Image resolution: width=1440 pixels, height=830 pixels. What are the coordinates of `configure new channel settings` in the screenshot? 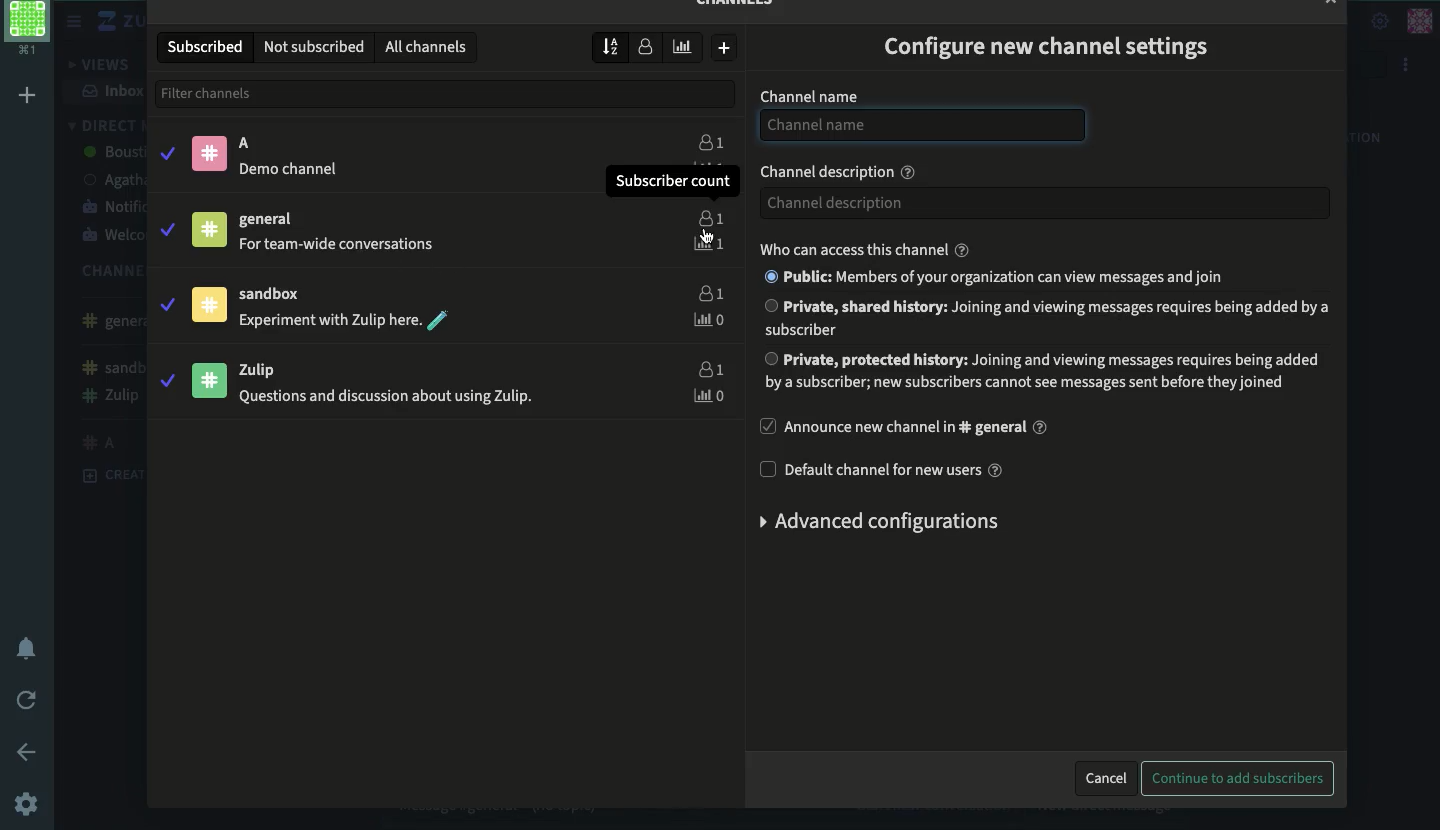 It's located at (1040, 47).